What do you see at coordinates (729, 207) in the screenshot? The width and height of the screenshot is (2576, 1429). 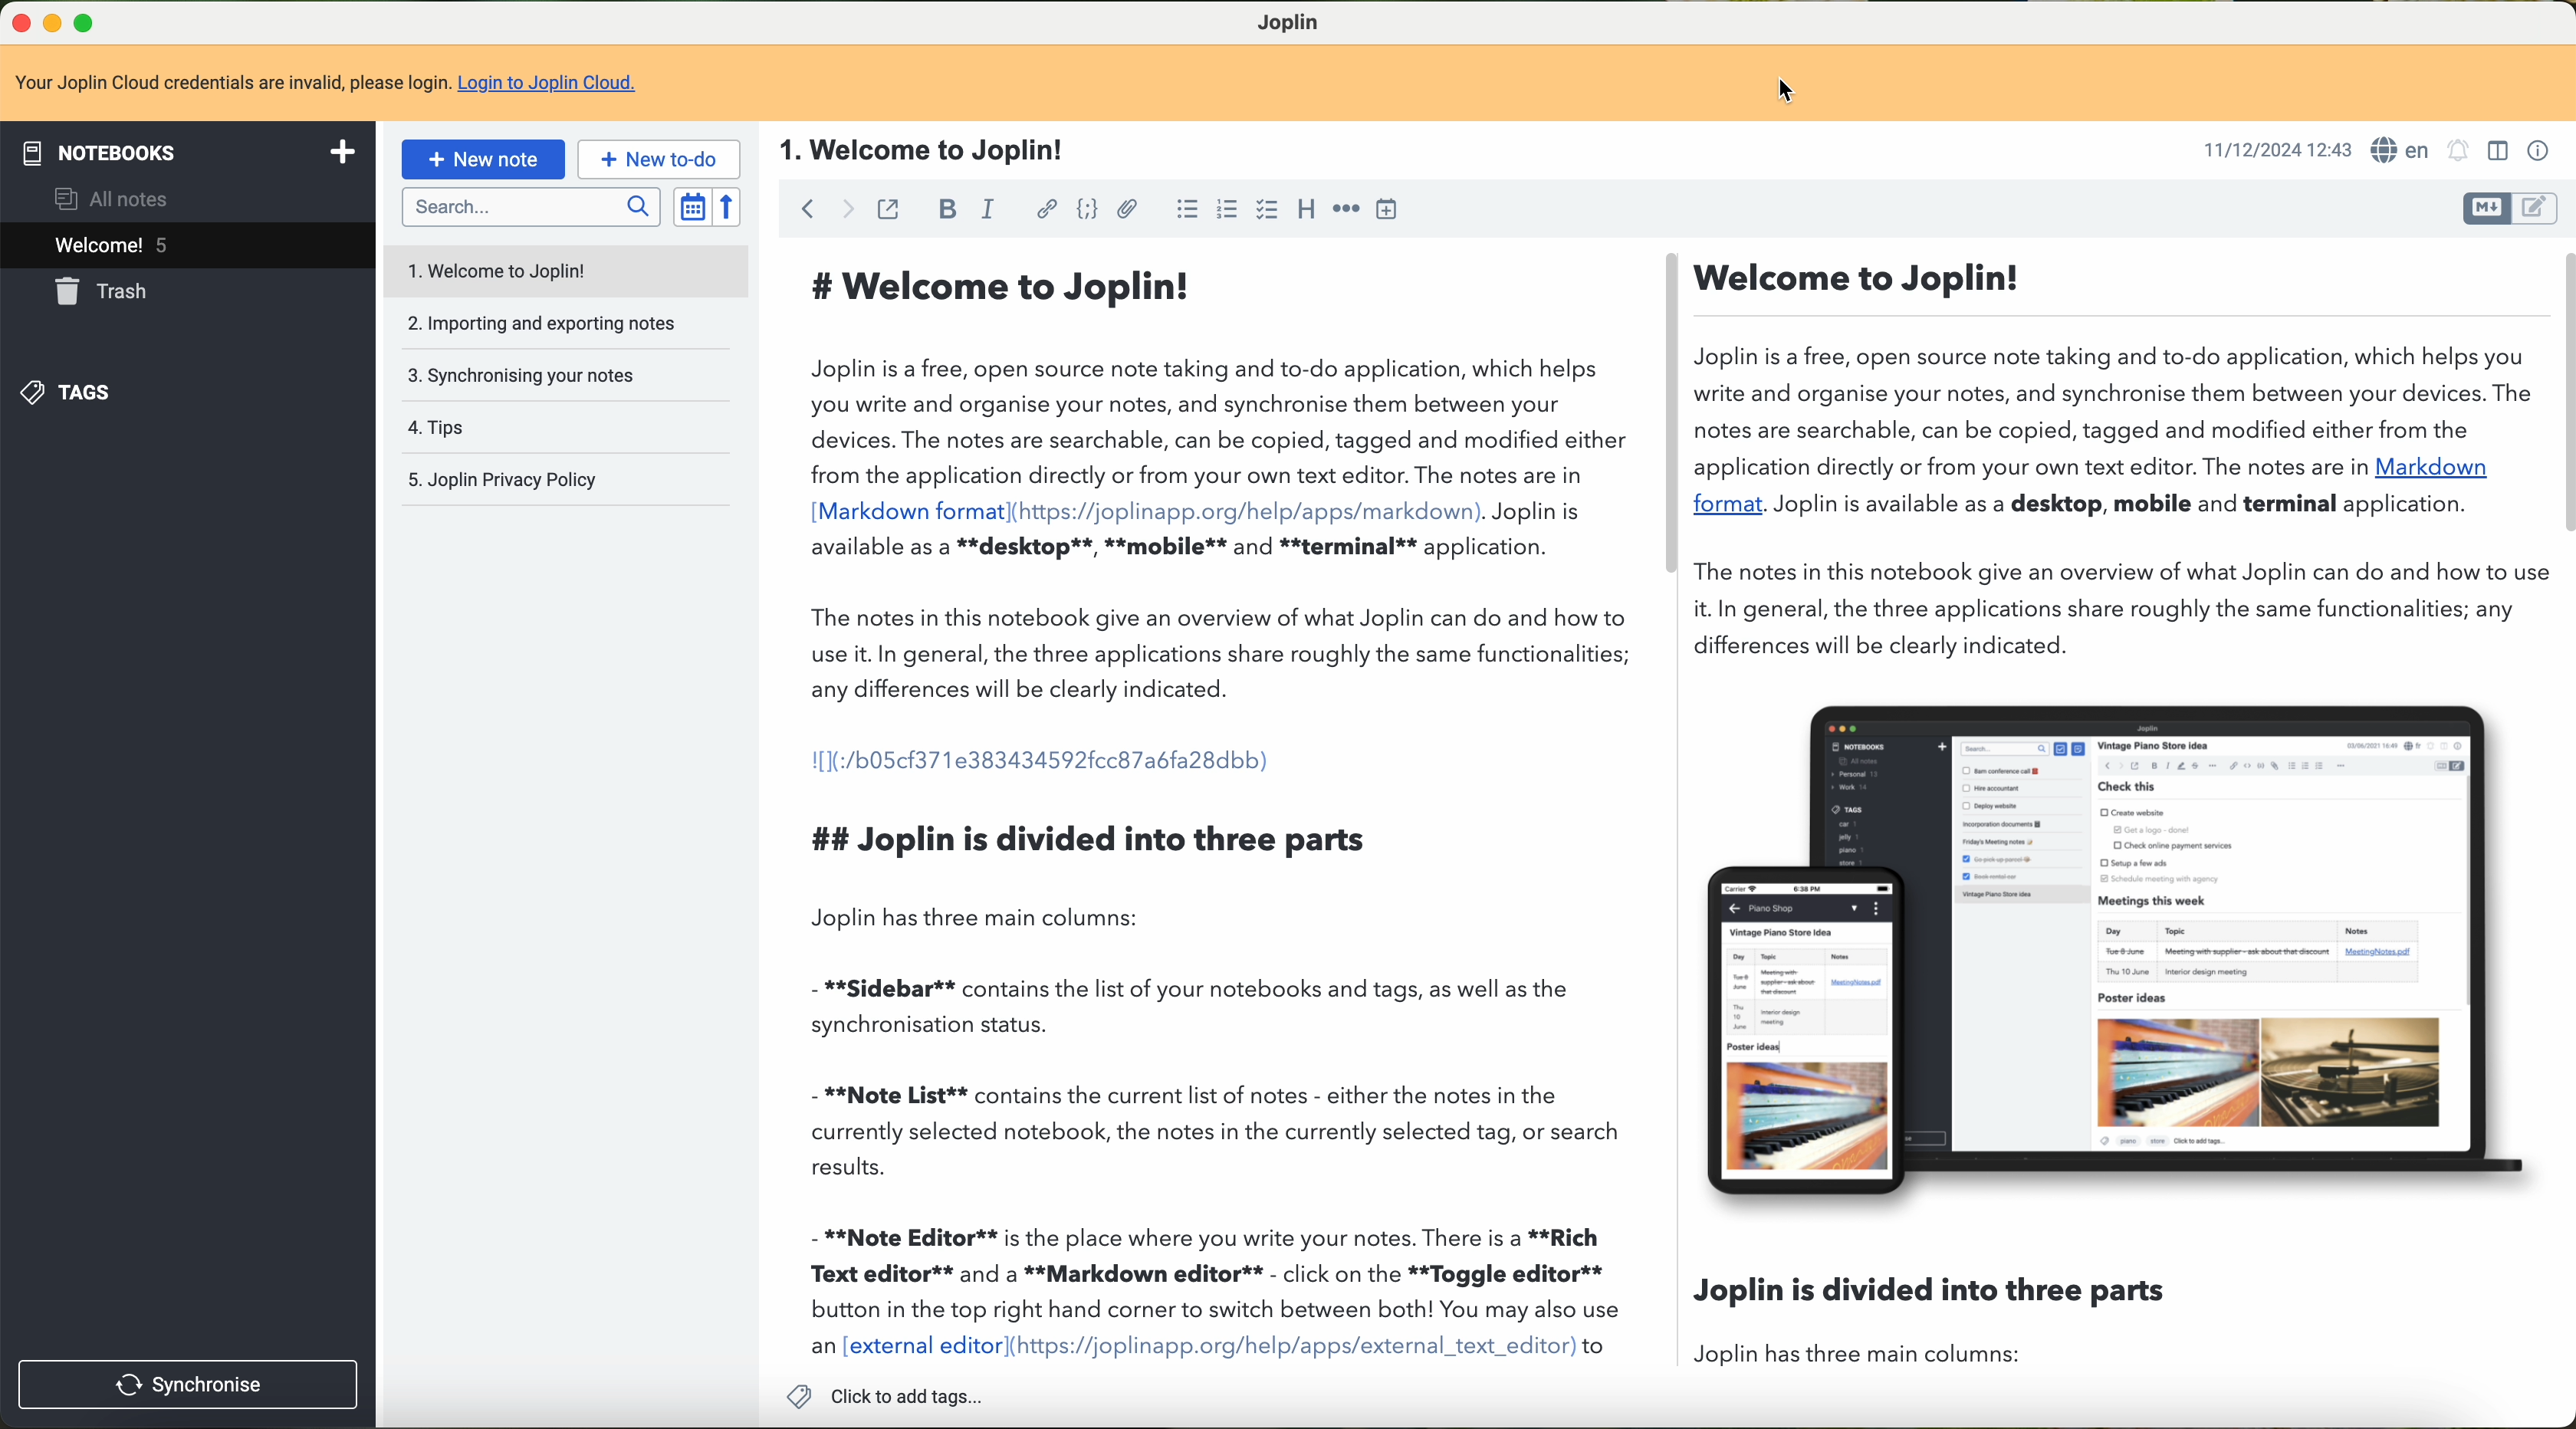 I see `reverse sort order` at bounding box center [729, 207].